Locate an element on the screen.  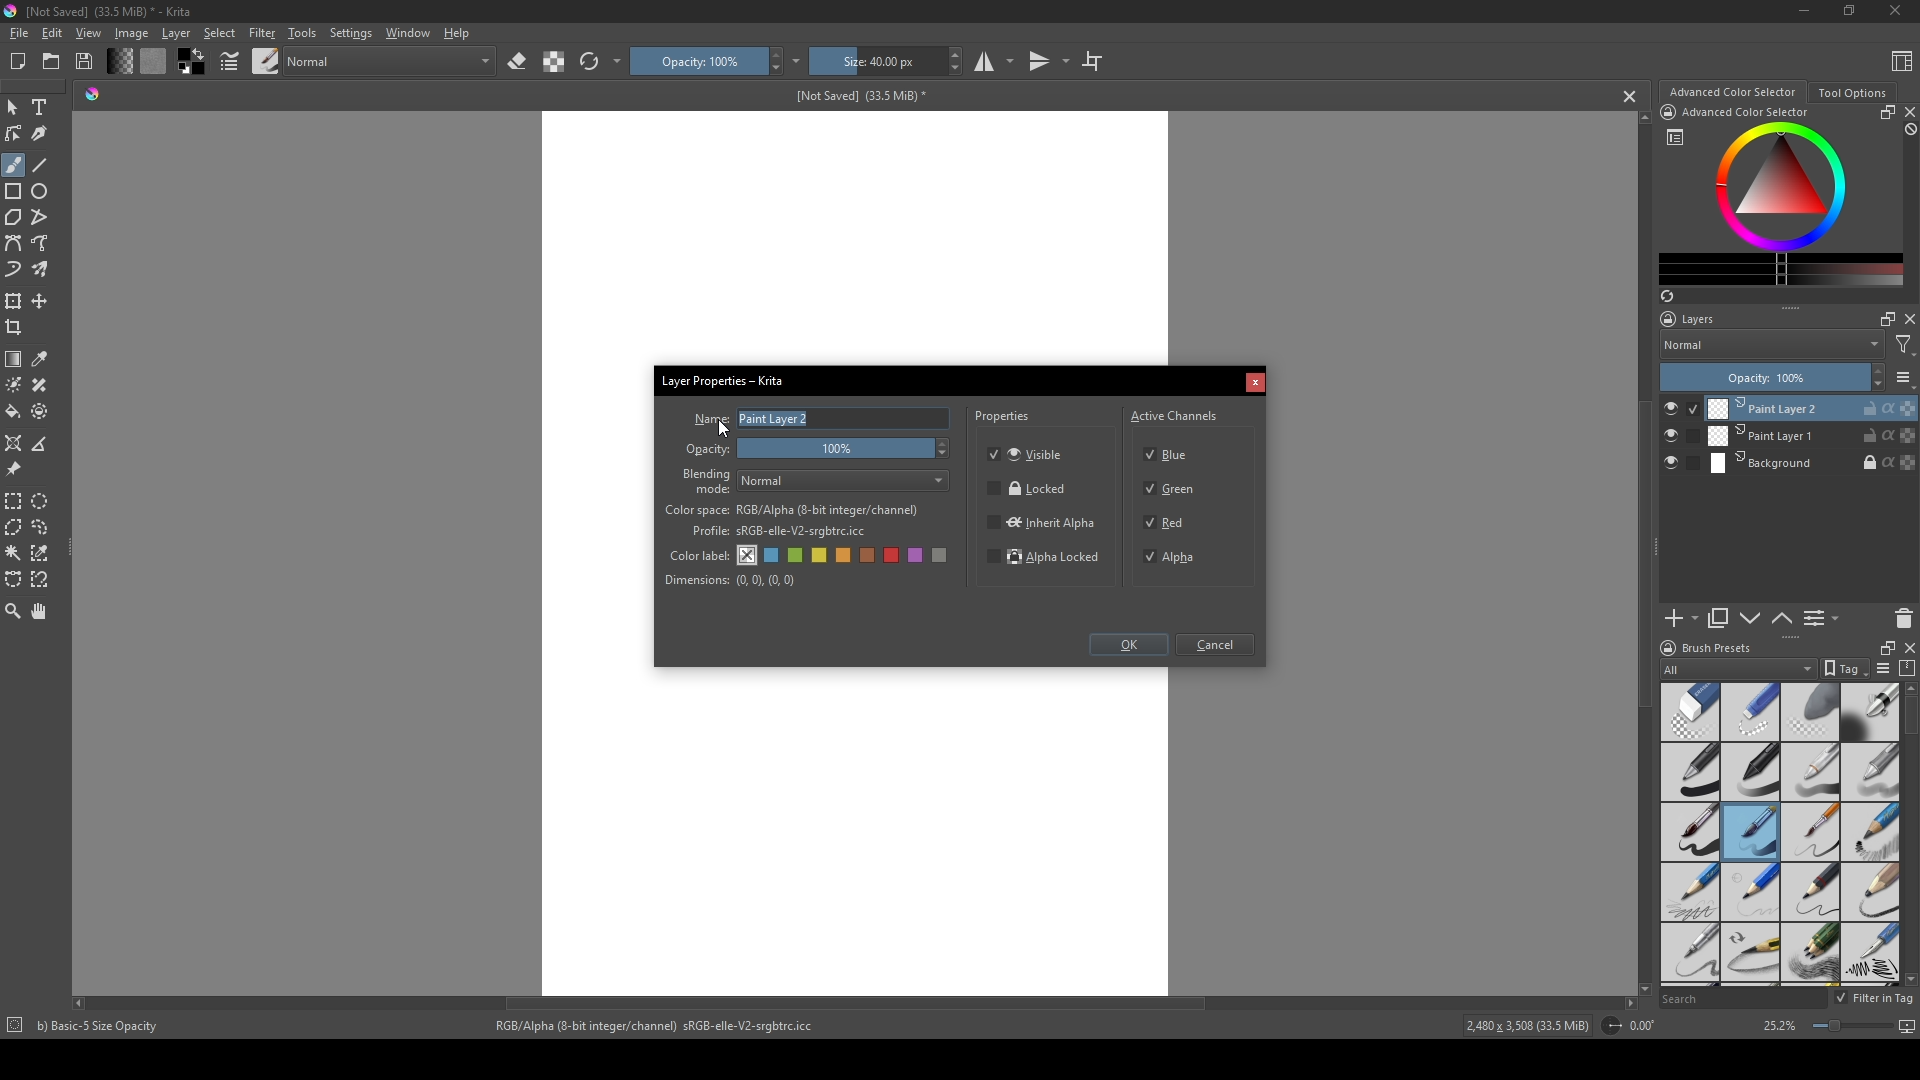
pencil is located at coordinates (1751, 954).